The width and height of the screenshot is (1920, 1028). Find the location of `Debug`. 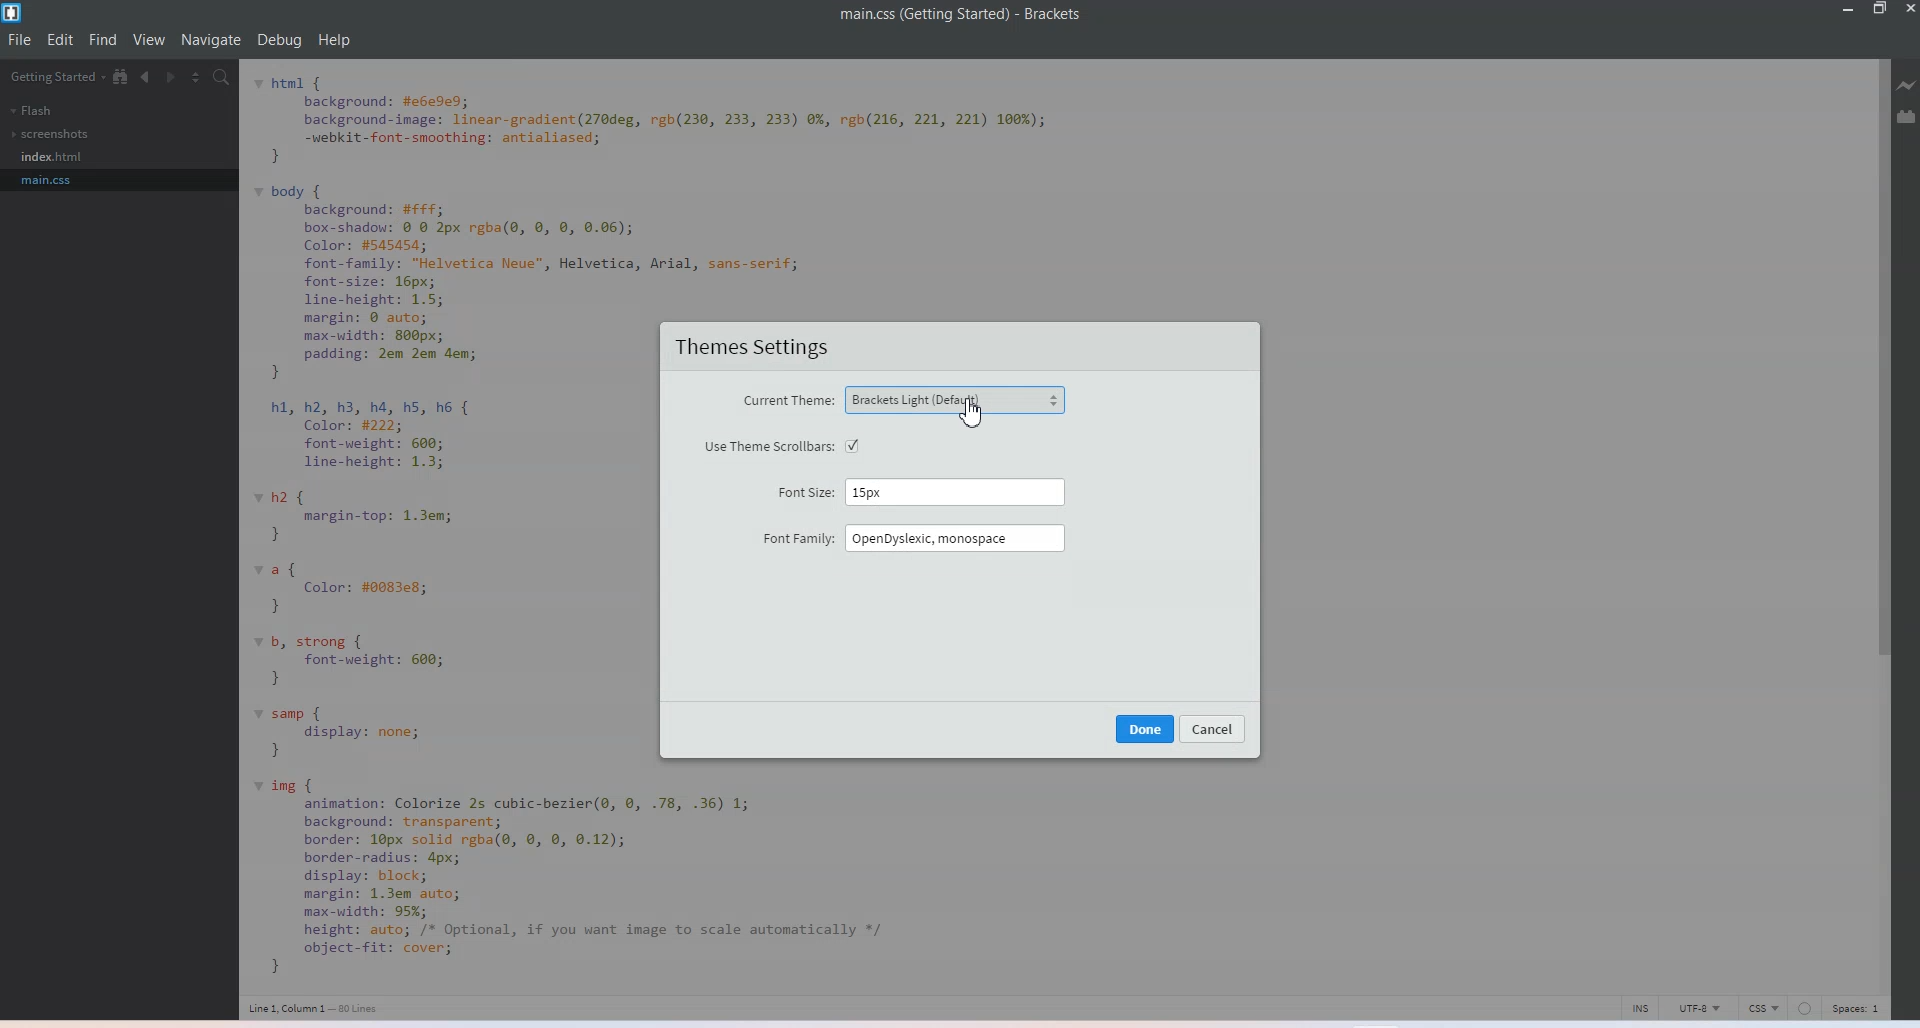

Debug is located at coordinates (280, 40).